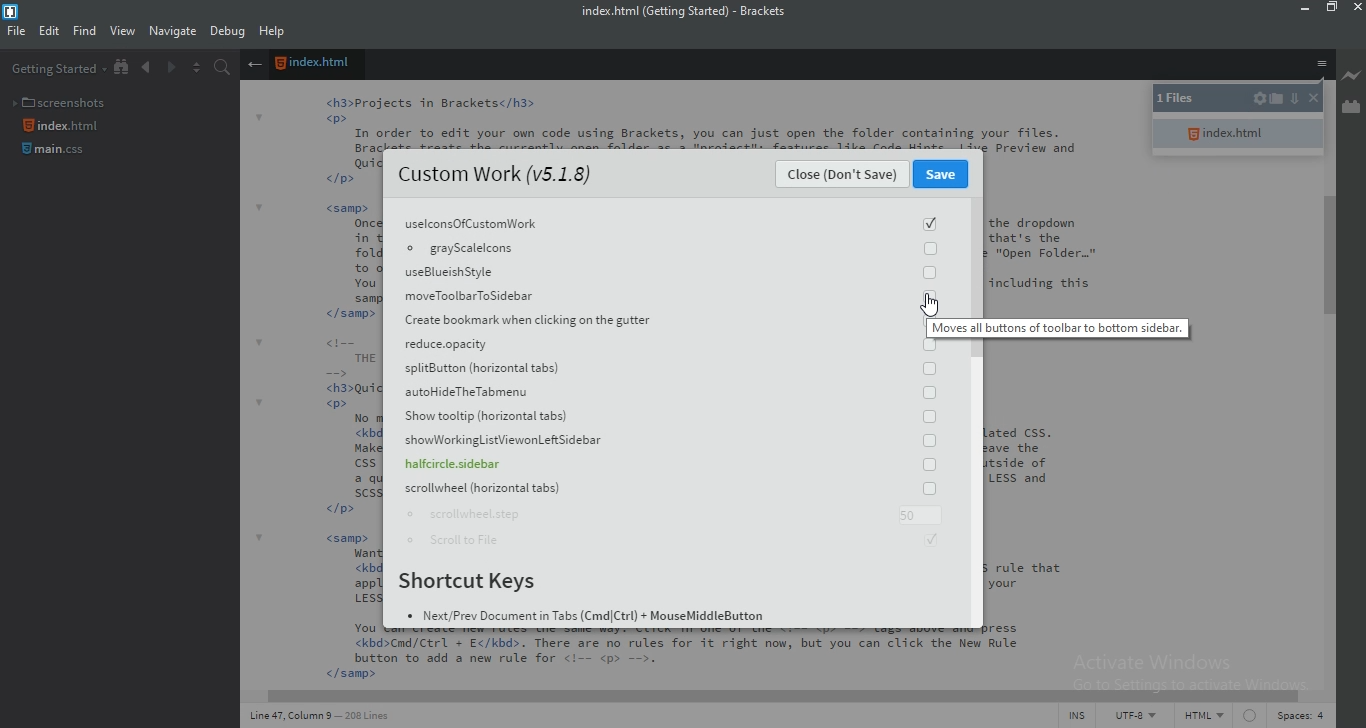 The width and height of the screenshot is (1366, 728). I want to click on Index.html, so click(316, 65).